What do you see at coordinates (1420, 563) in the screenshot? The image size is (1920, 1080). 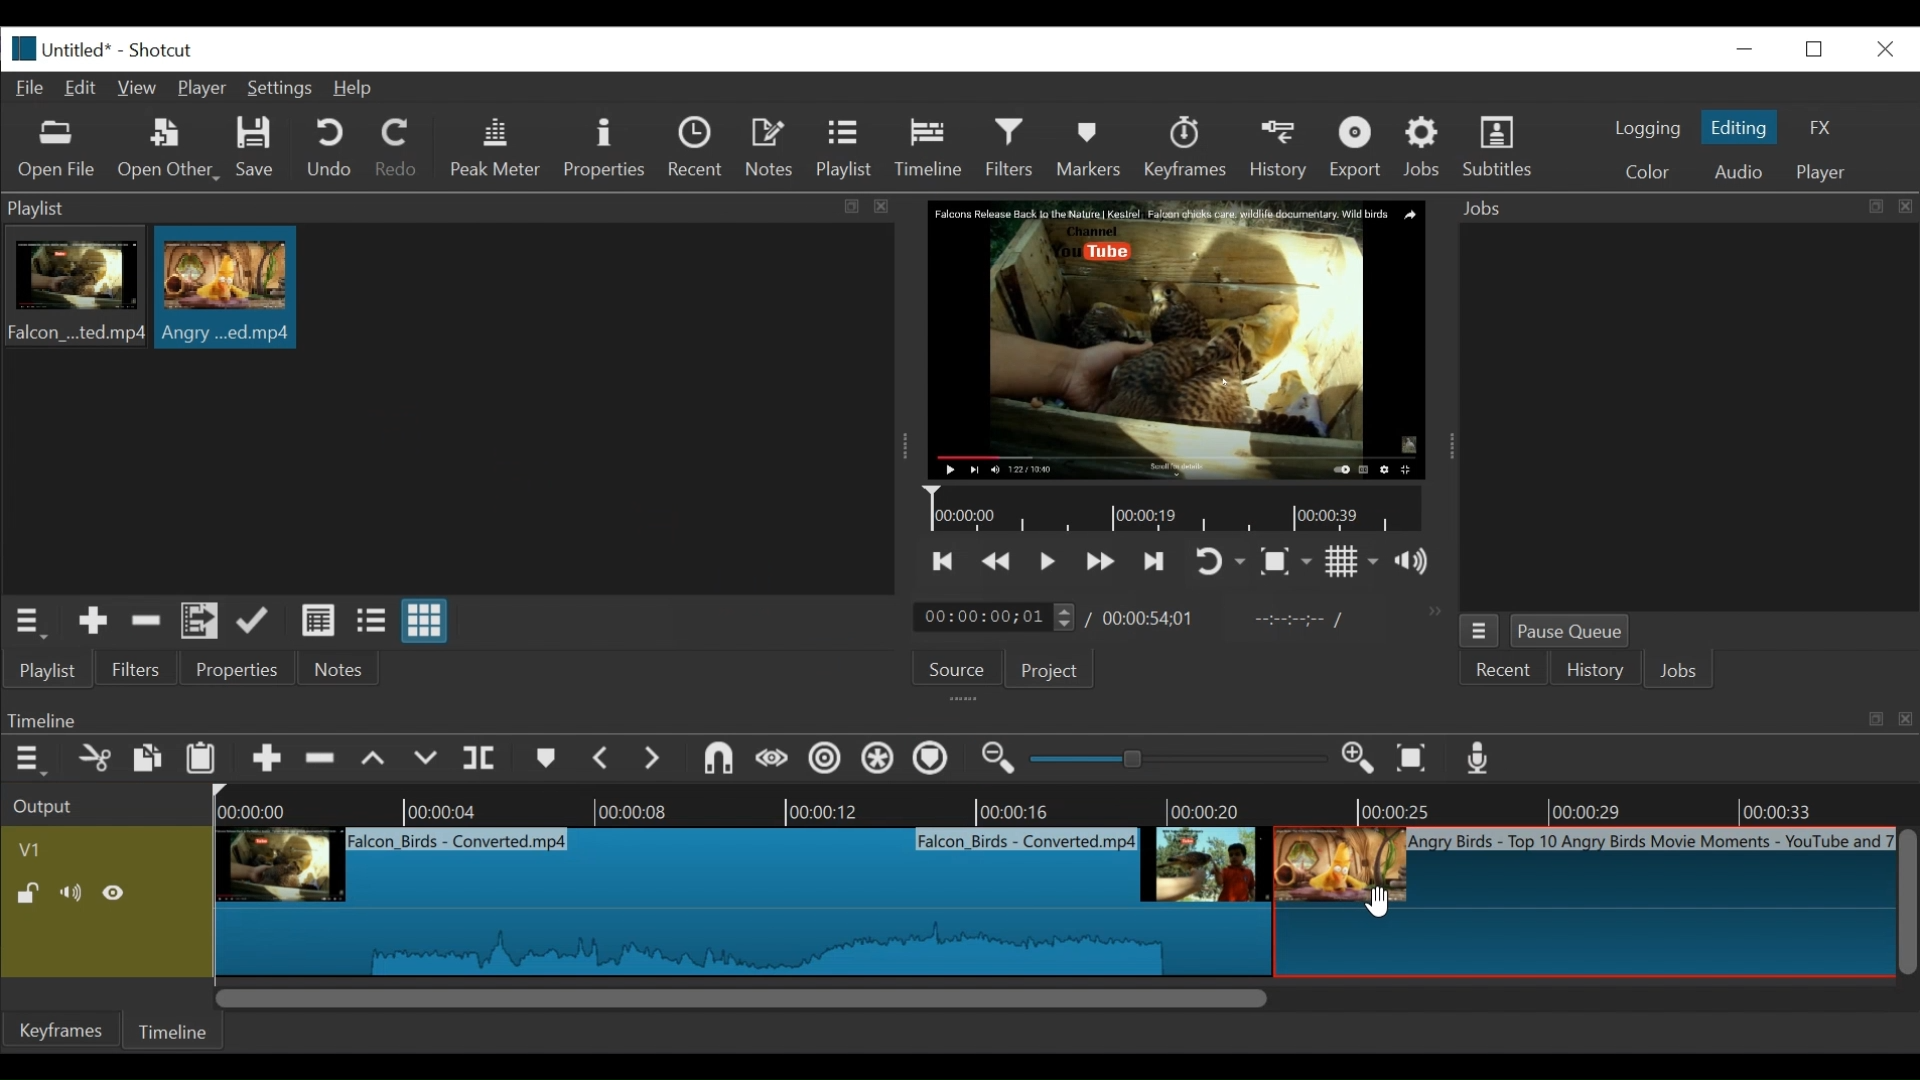 I see `show volume control` at bounding box center [1420, 563].